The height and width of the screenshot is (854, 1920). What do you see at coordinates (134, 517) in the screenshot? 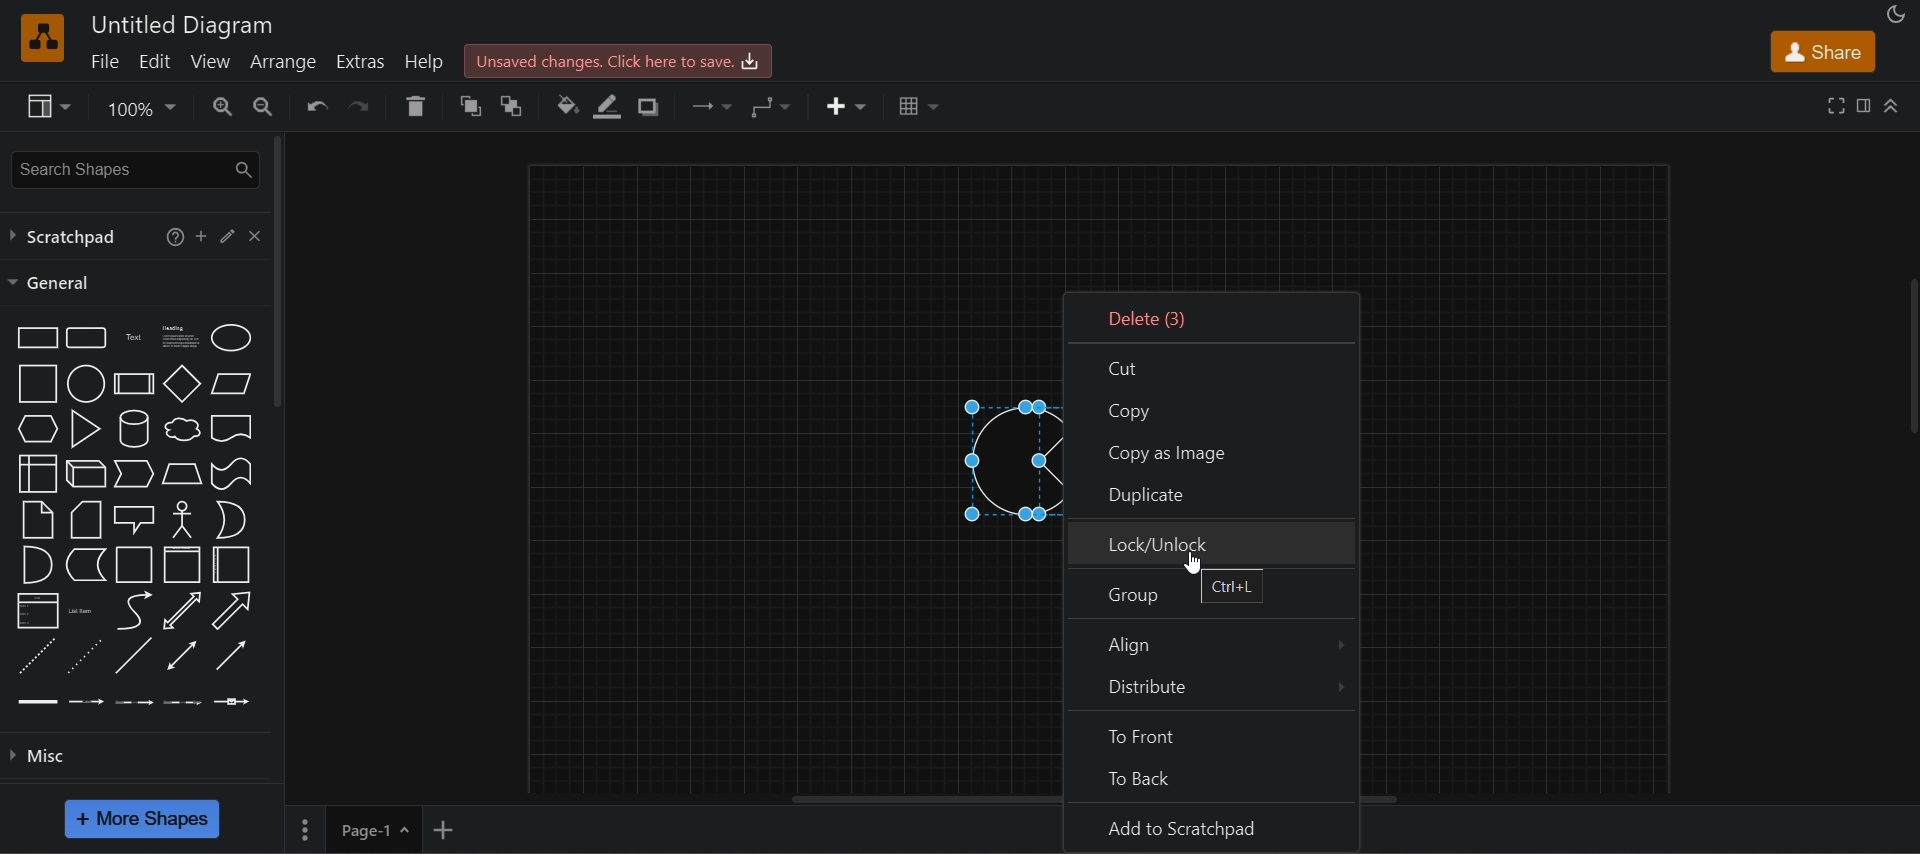
I see `call out` at bounding box center [134, 517].